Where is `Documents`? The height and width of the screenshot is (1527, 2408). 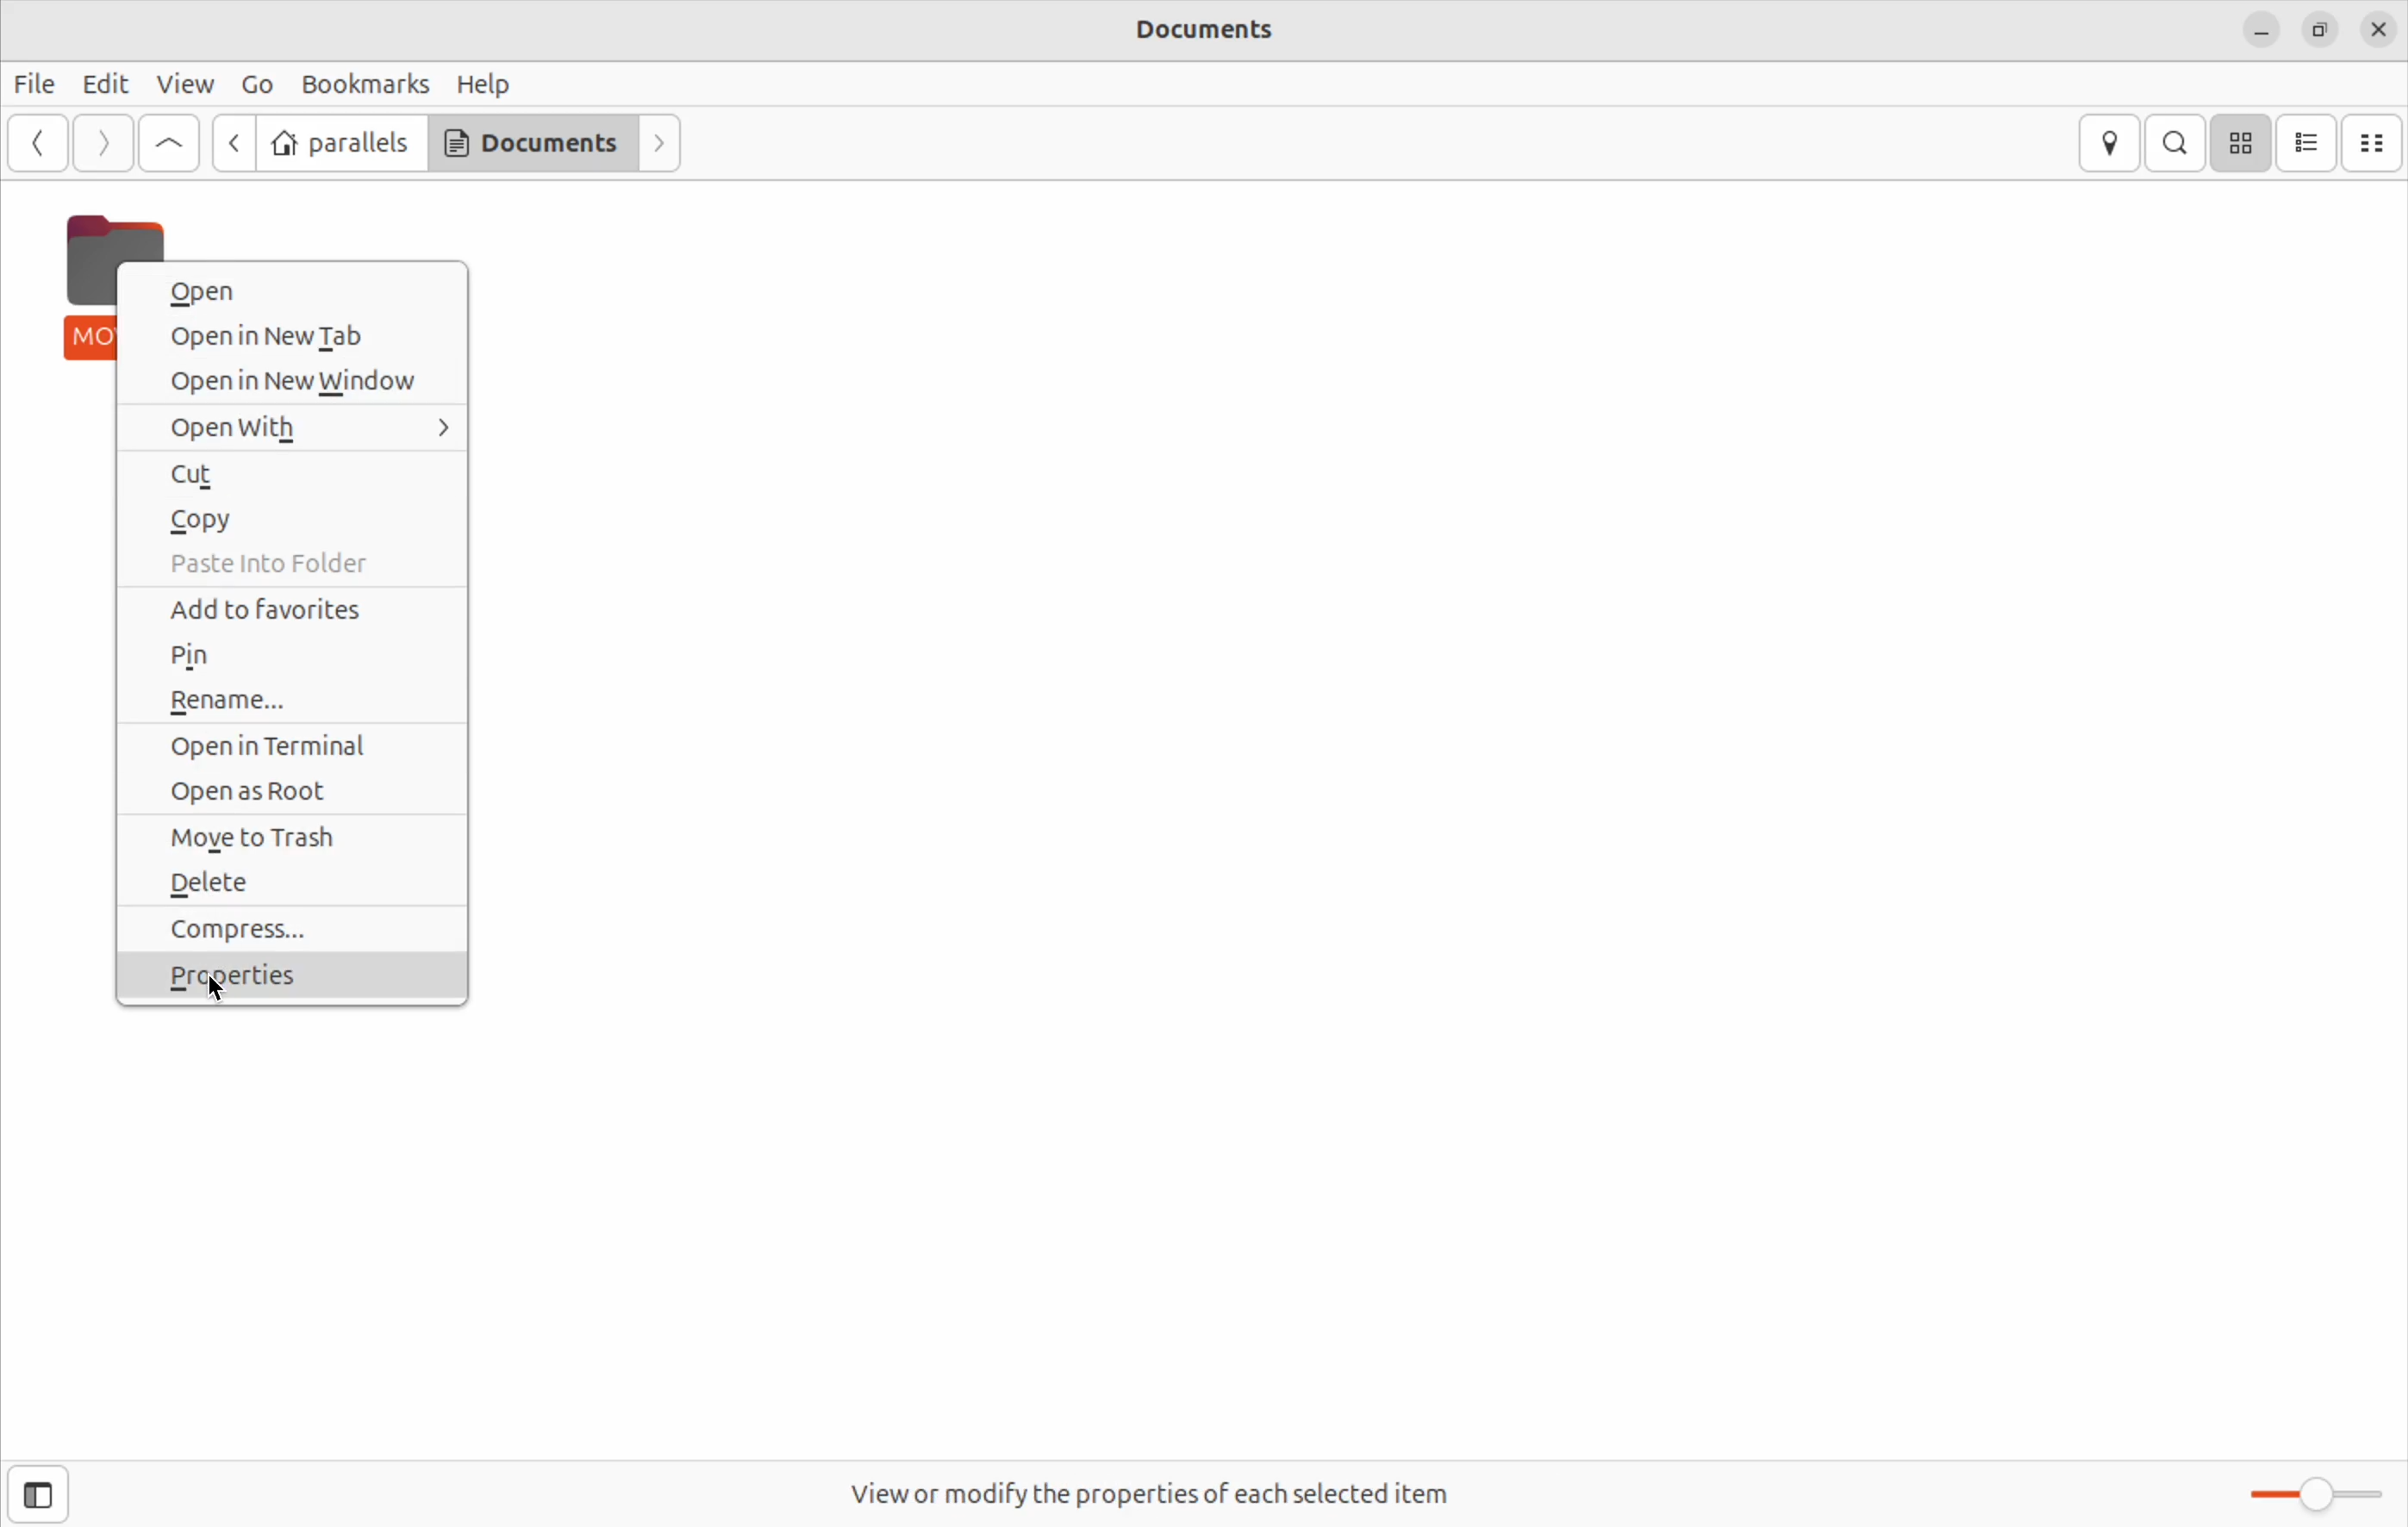 Documents is located at coordinates (2375, 141).